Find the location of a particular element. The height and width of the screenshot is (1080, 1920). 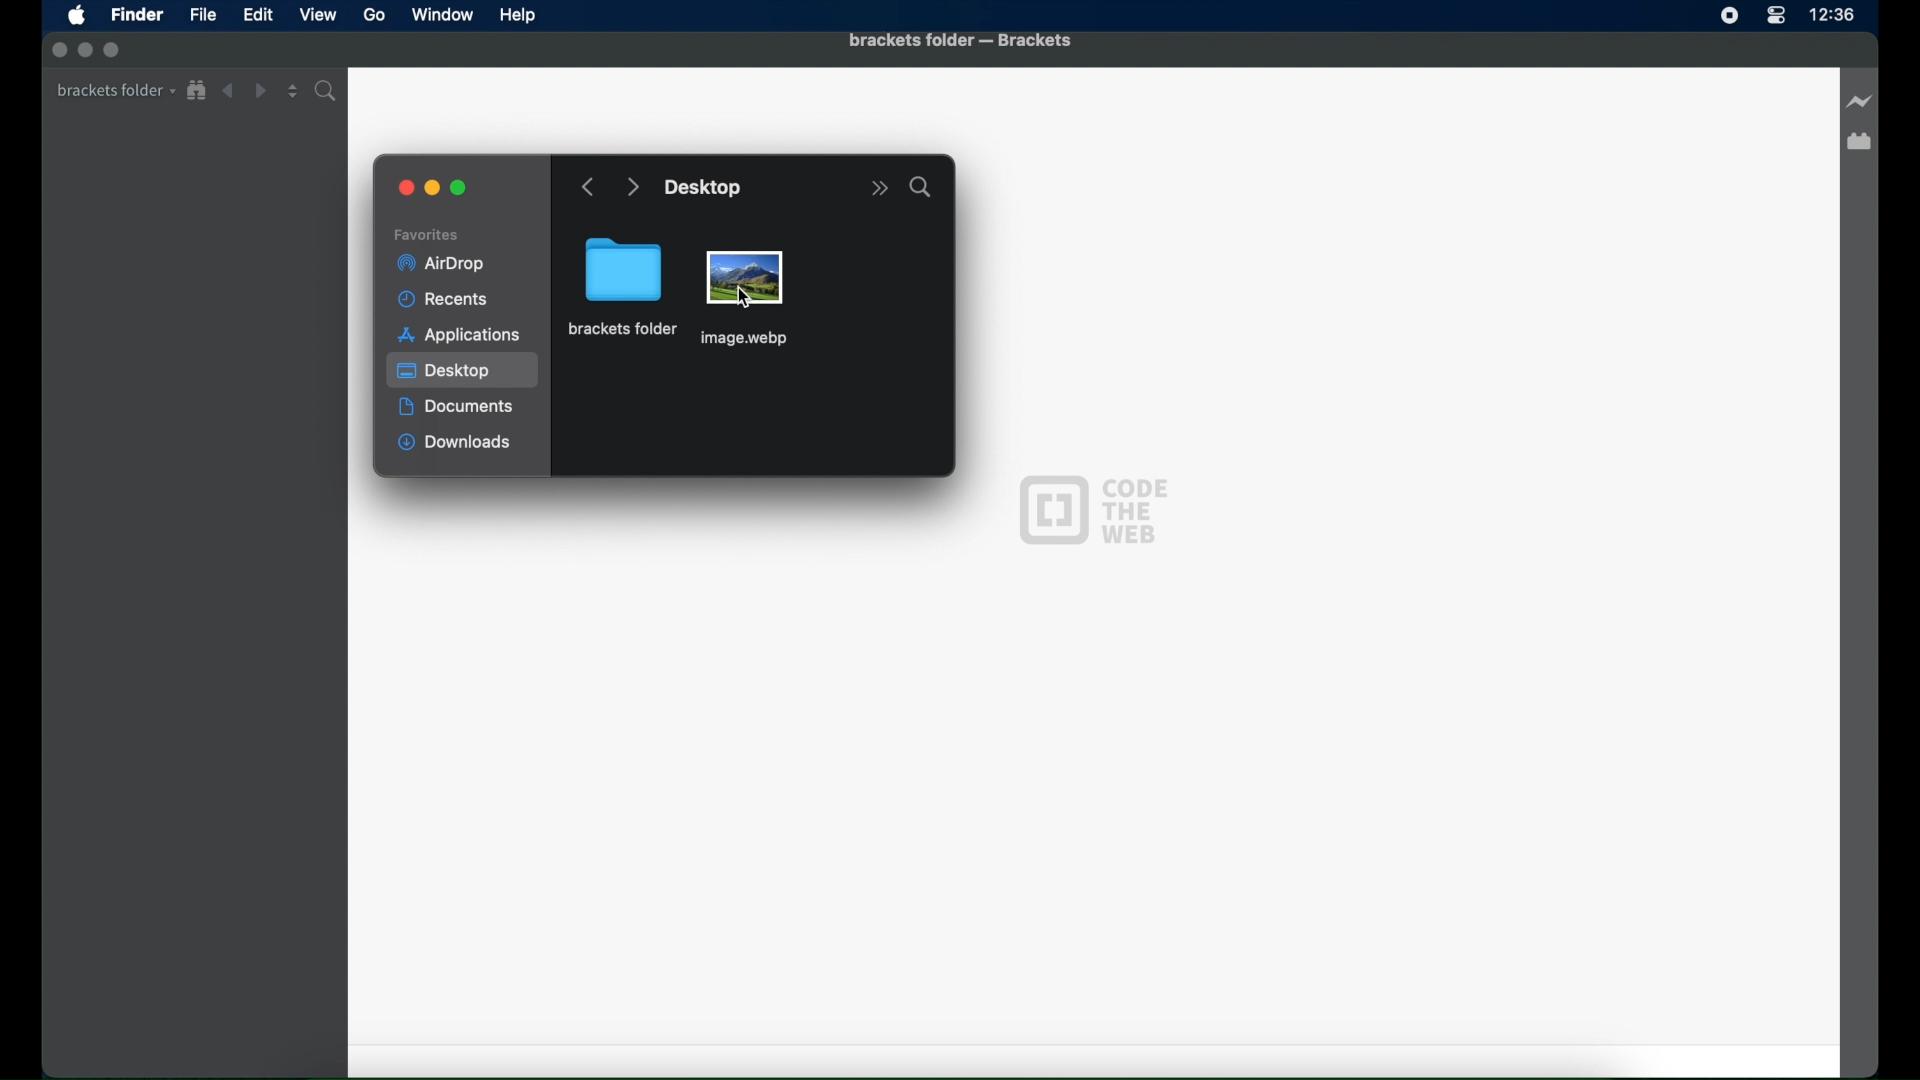

Edit is located at coordinates (258, 16).